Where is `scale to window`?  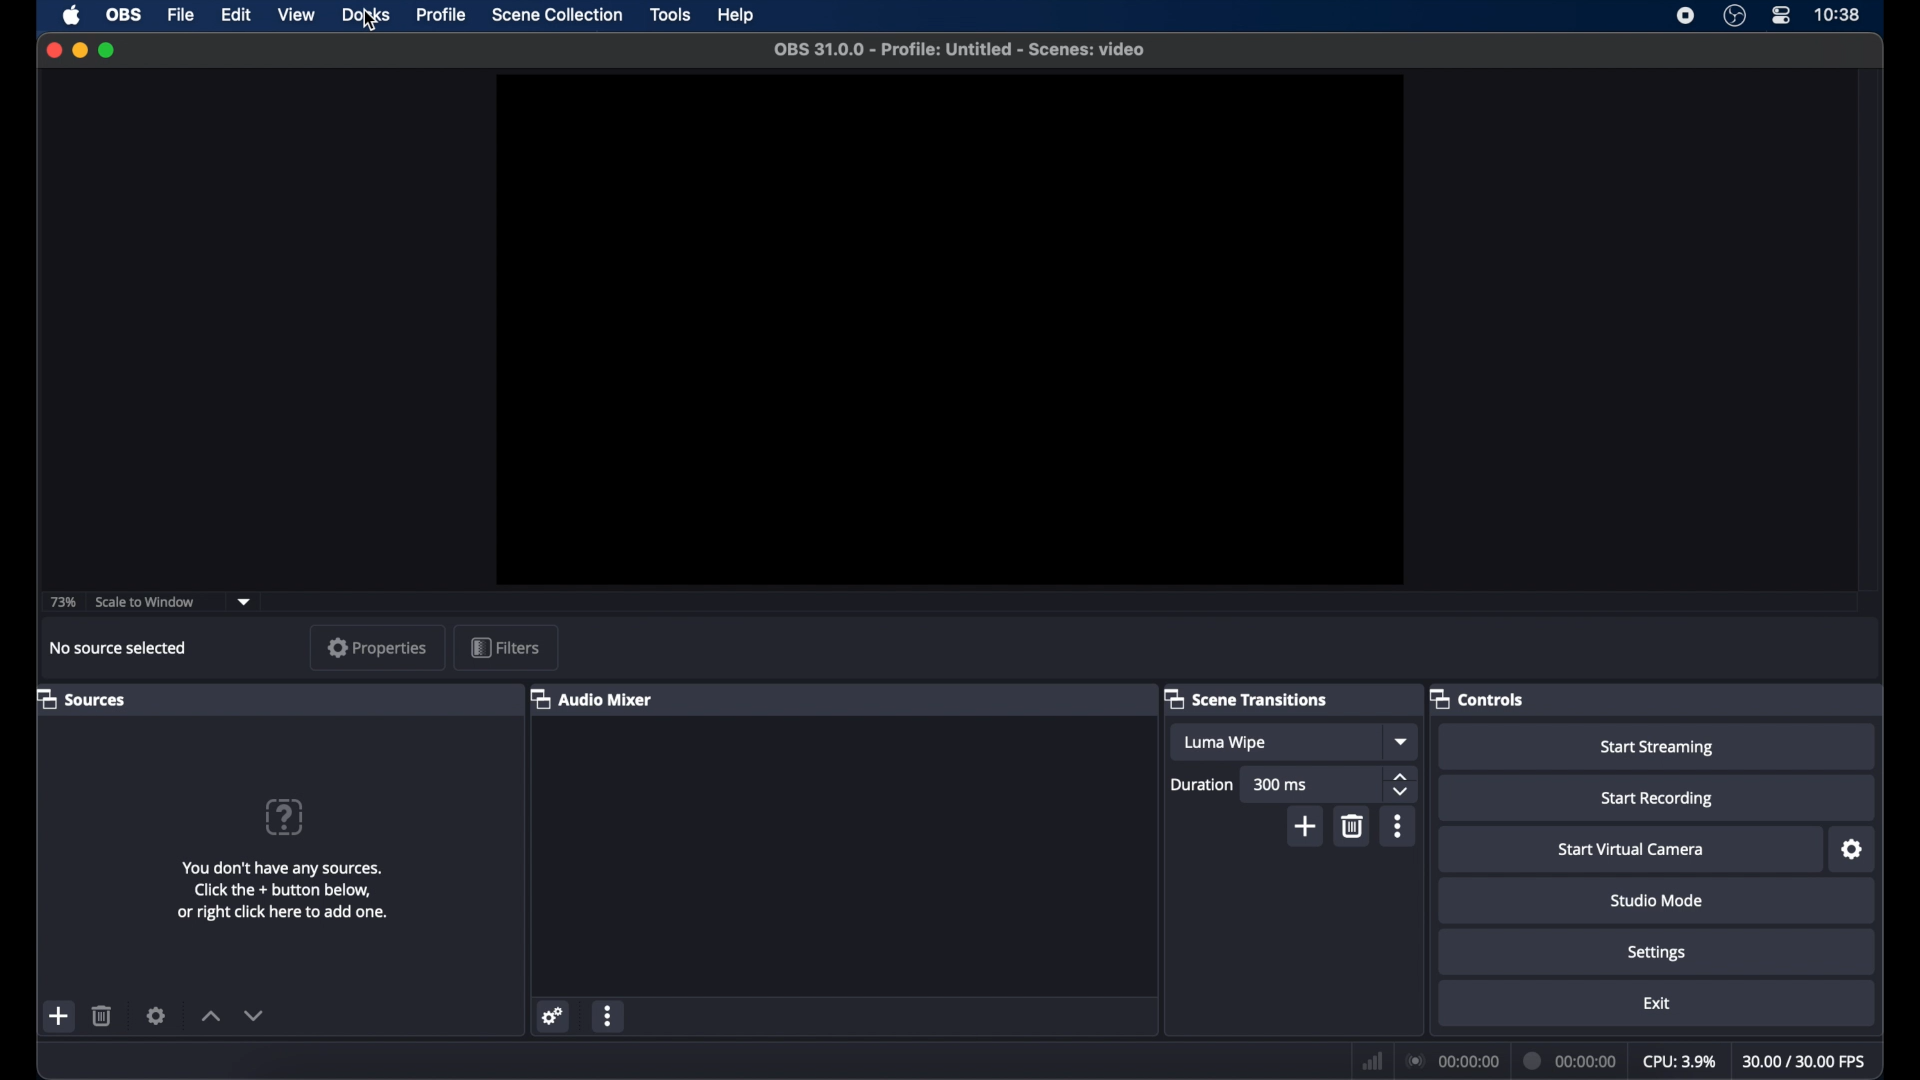 scale to window is located at coordinates (148, 600).